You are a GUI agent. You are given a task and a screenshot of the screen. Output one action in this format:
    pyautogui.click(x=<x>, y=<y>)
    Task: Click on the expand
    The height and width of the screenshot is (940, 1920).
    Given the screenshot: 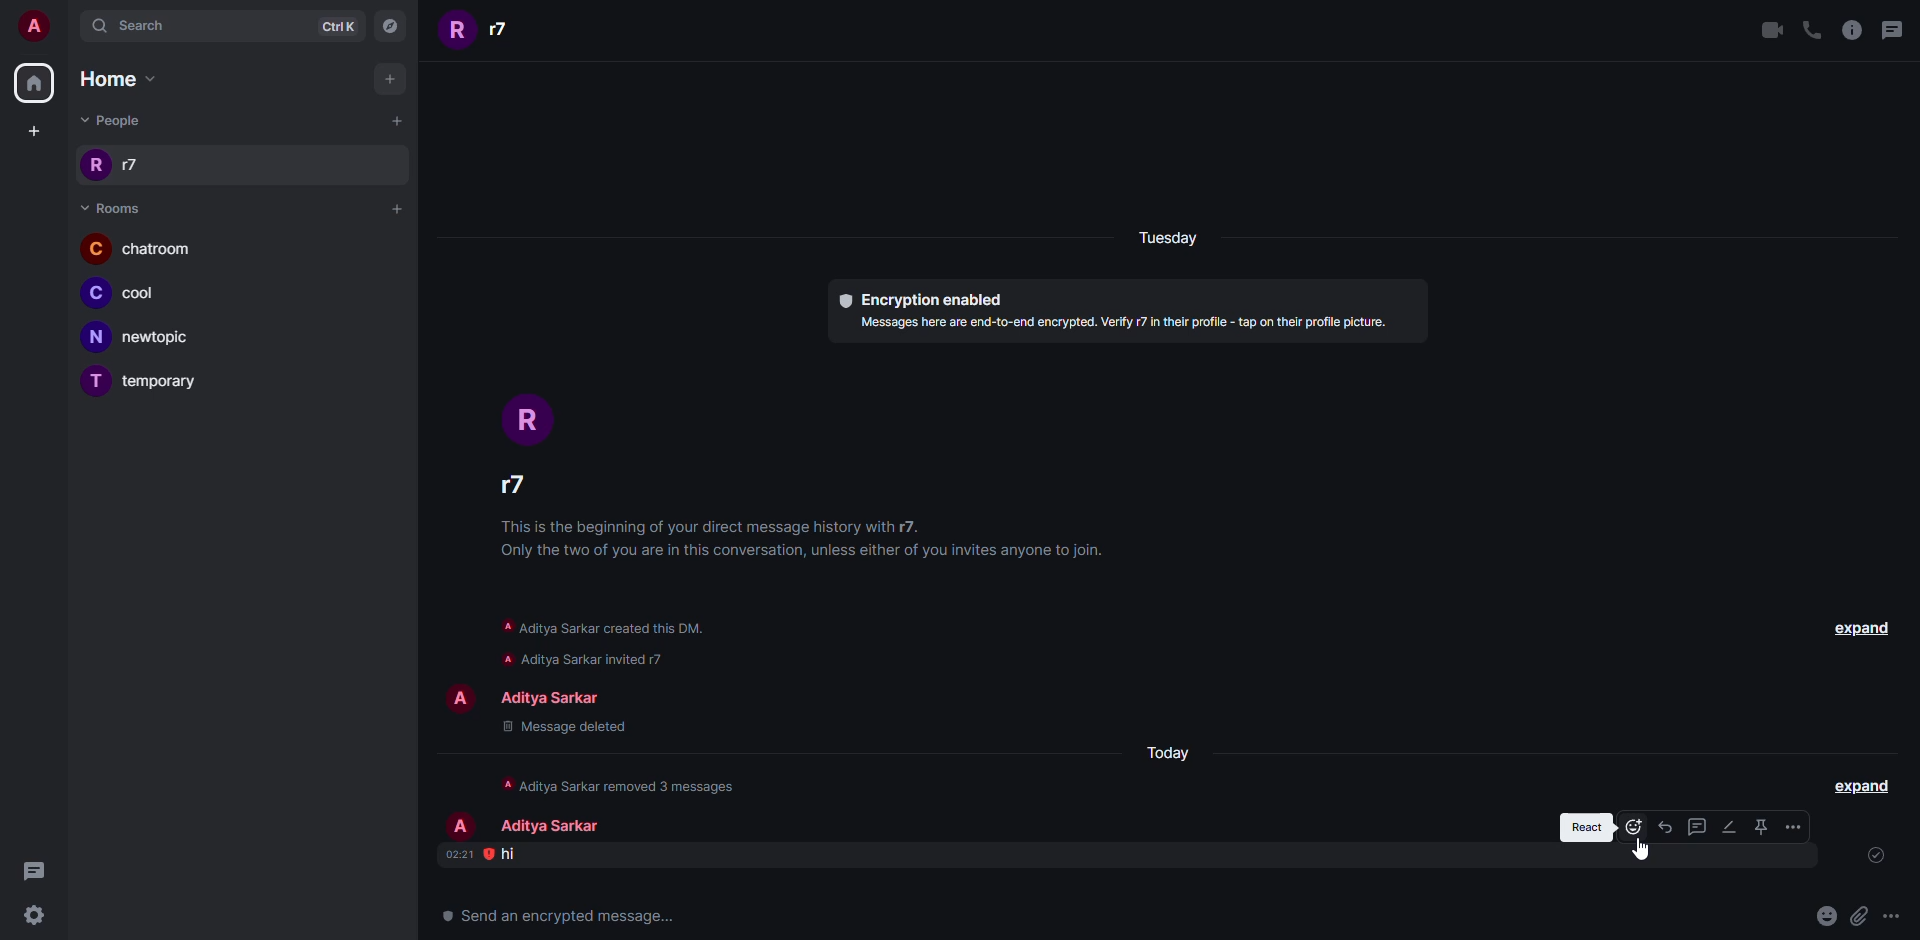 What is the action you would take?
    pyautogui.click(x=1863, y=783)
    